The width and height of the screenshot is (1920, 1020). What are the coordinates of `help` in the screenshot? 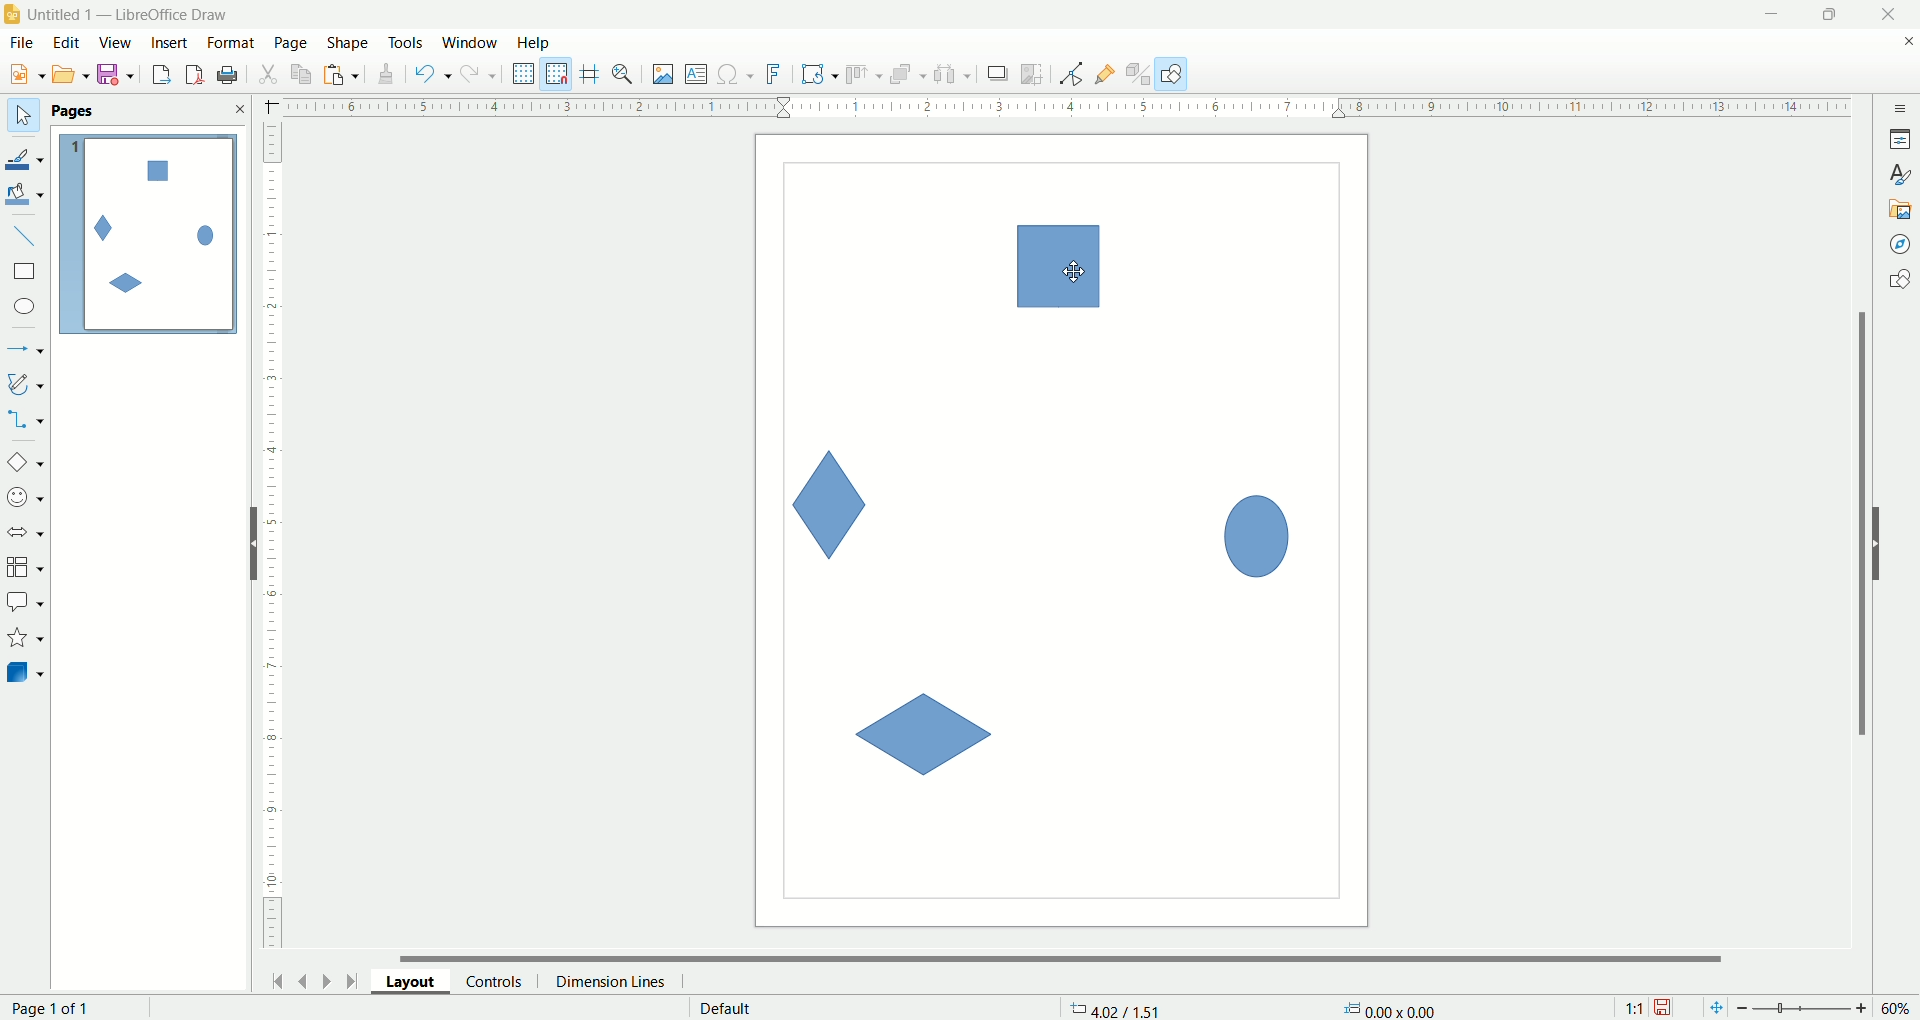 It's located at (535, 43).